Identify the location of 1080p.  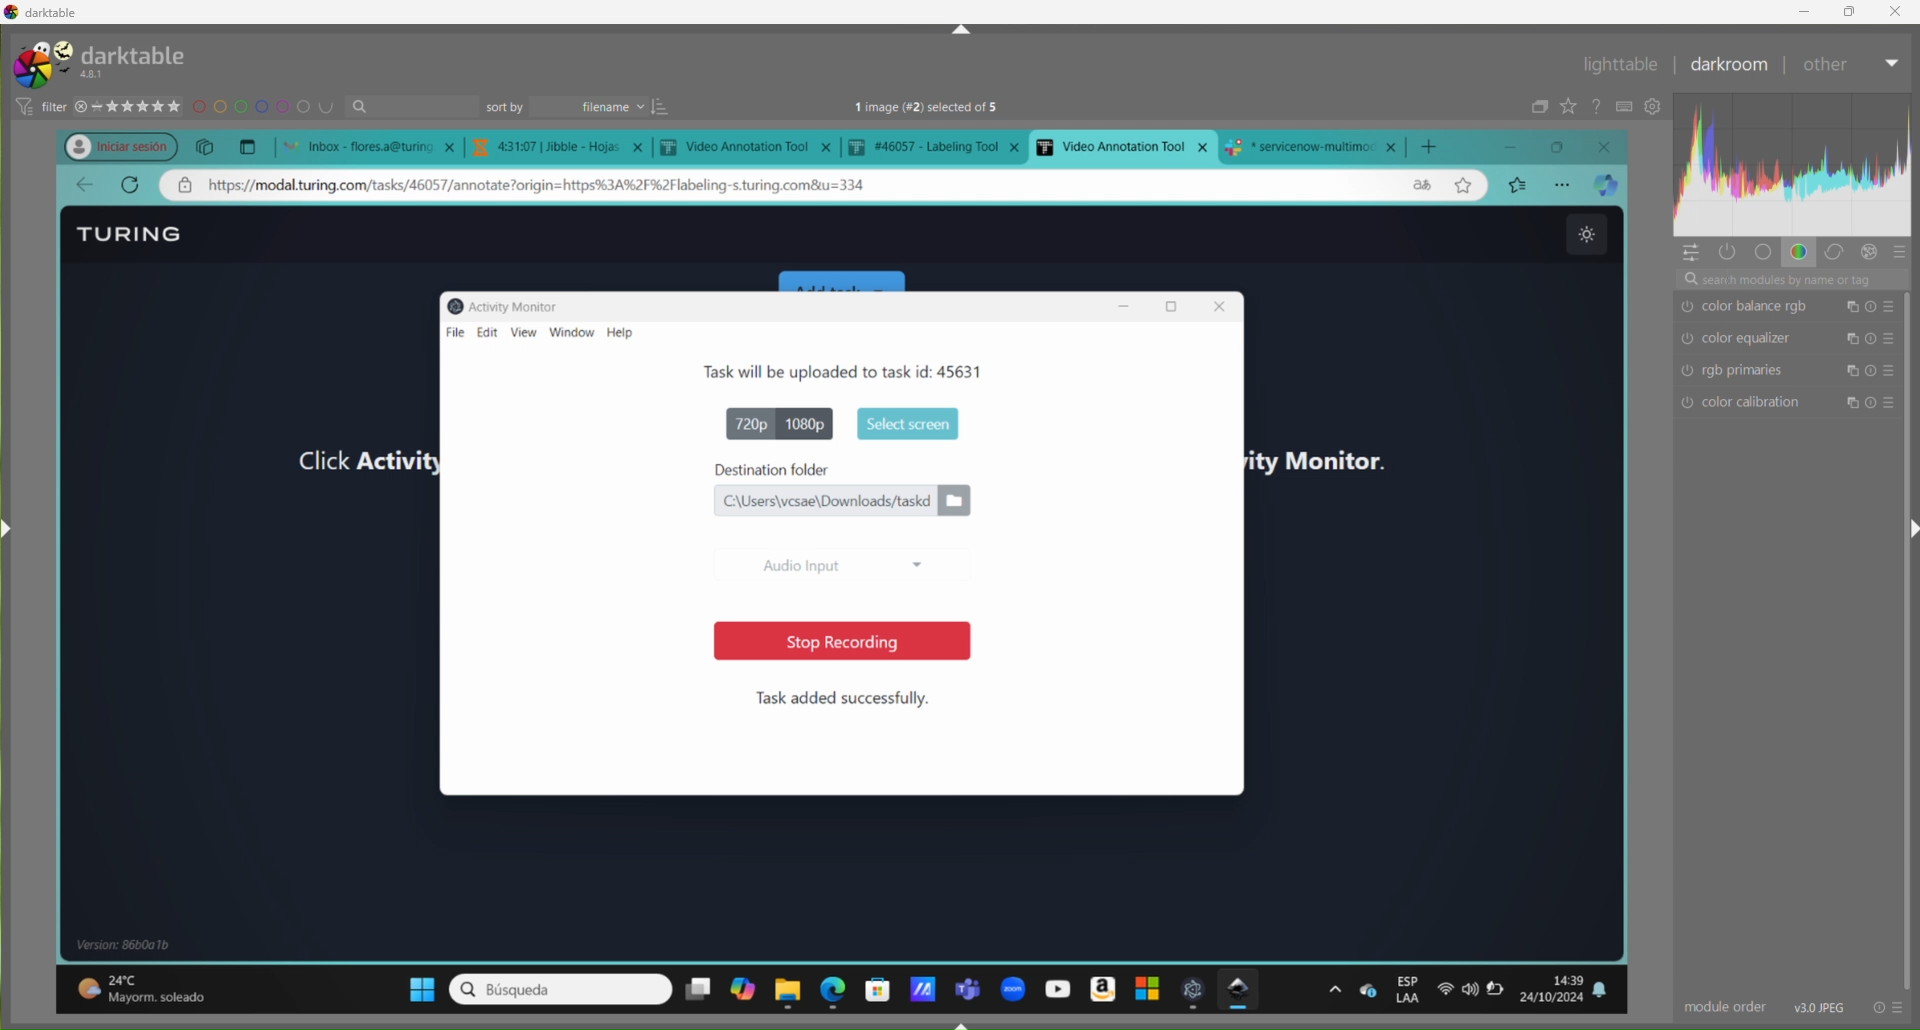
(810, 423).